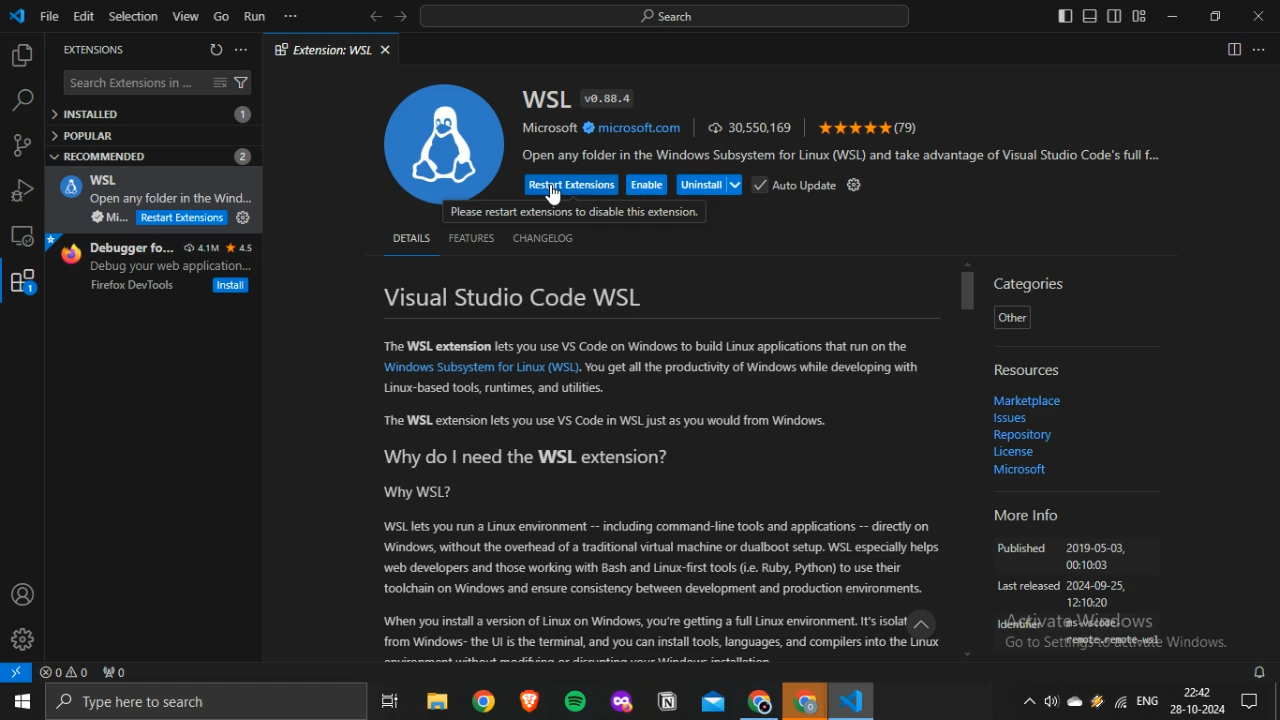 The image size is (1280, 720). I want to click on Install, so click(232, 285).